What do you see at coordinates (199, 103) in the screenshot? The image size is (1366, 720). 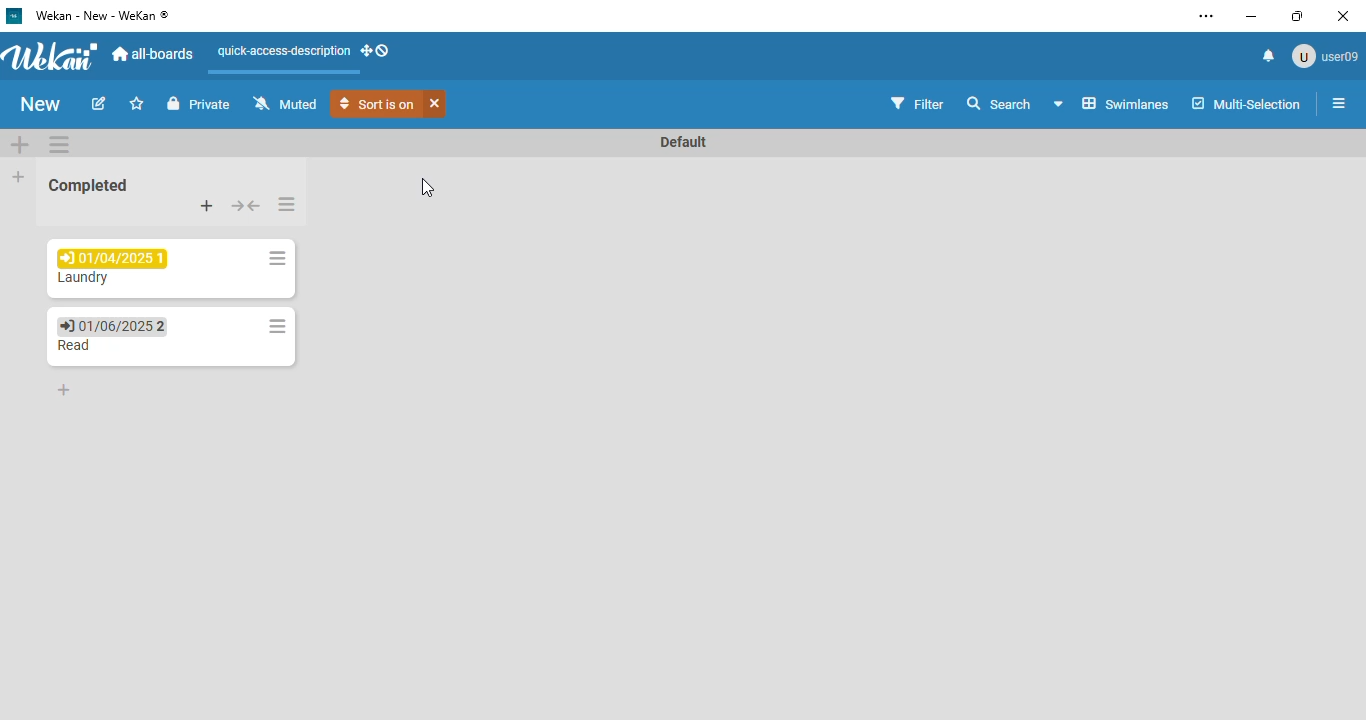 I see `private` at bounding box center [199, 103].